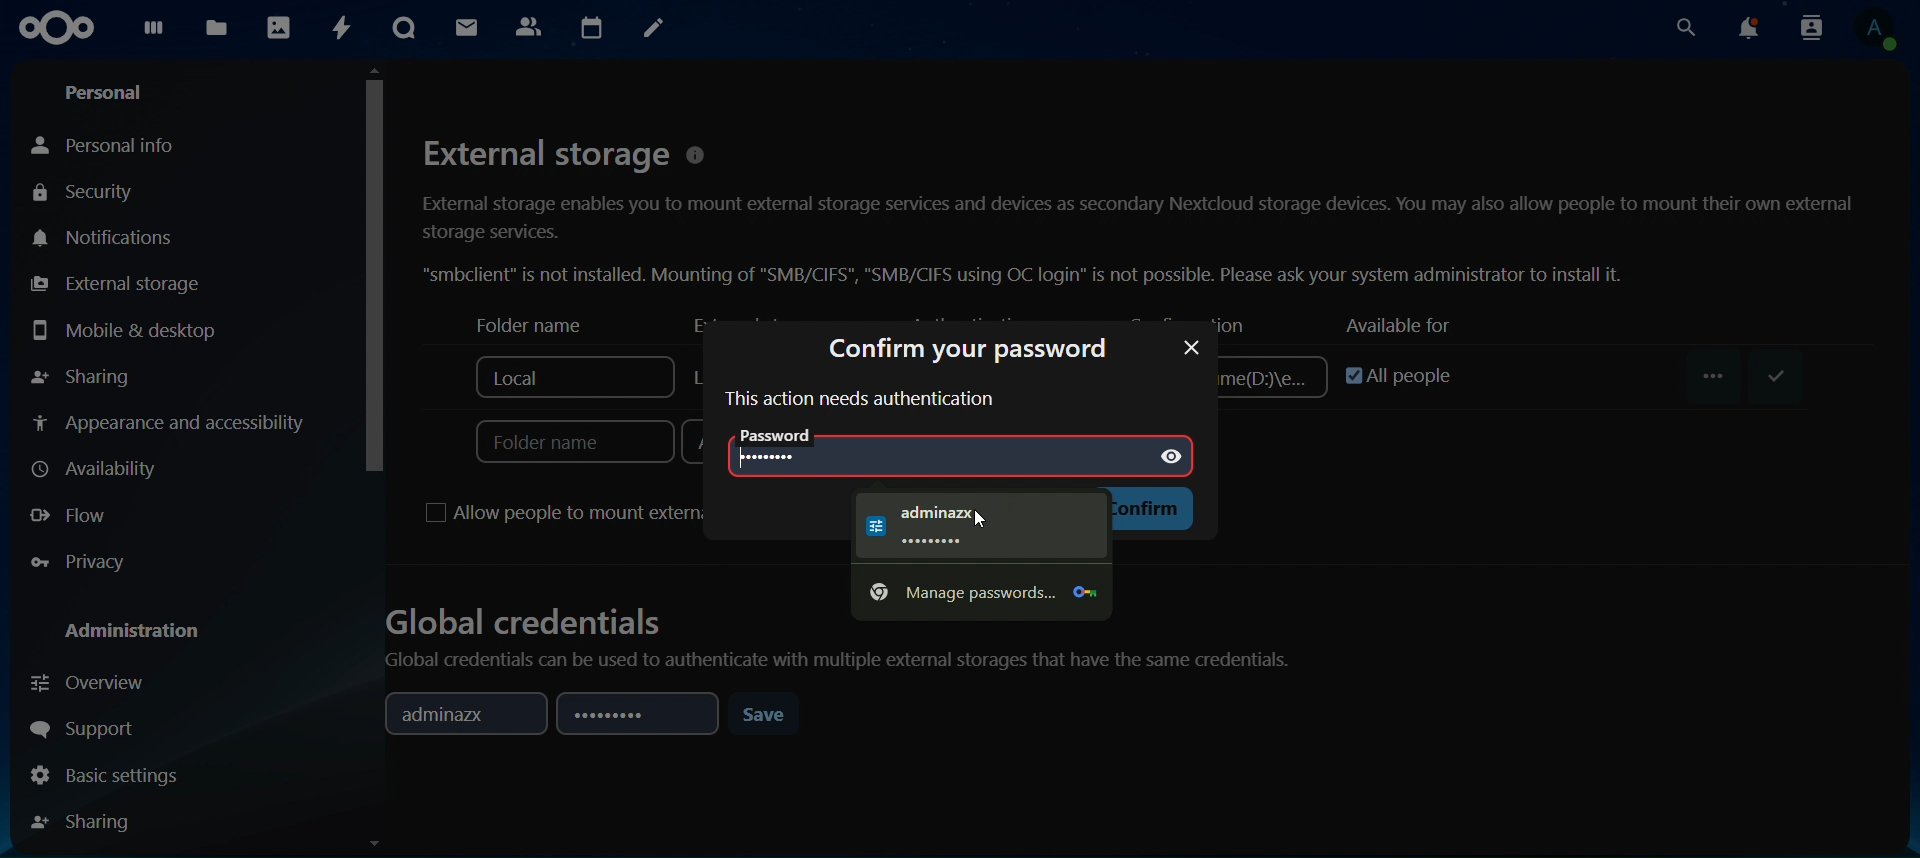 The height and width of the screenshot is (858, 1920). I want to click on manage password, so click(978, 594).